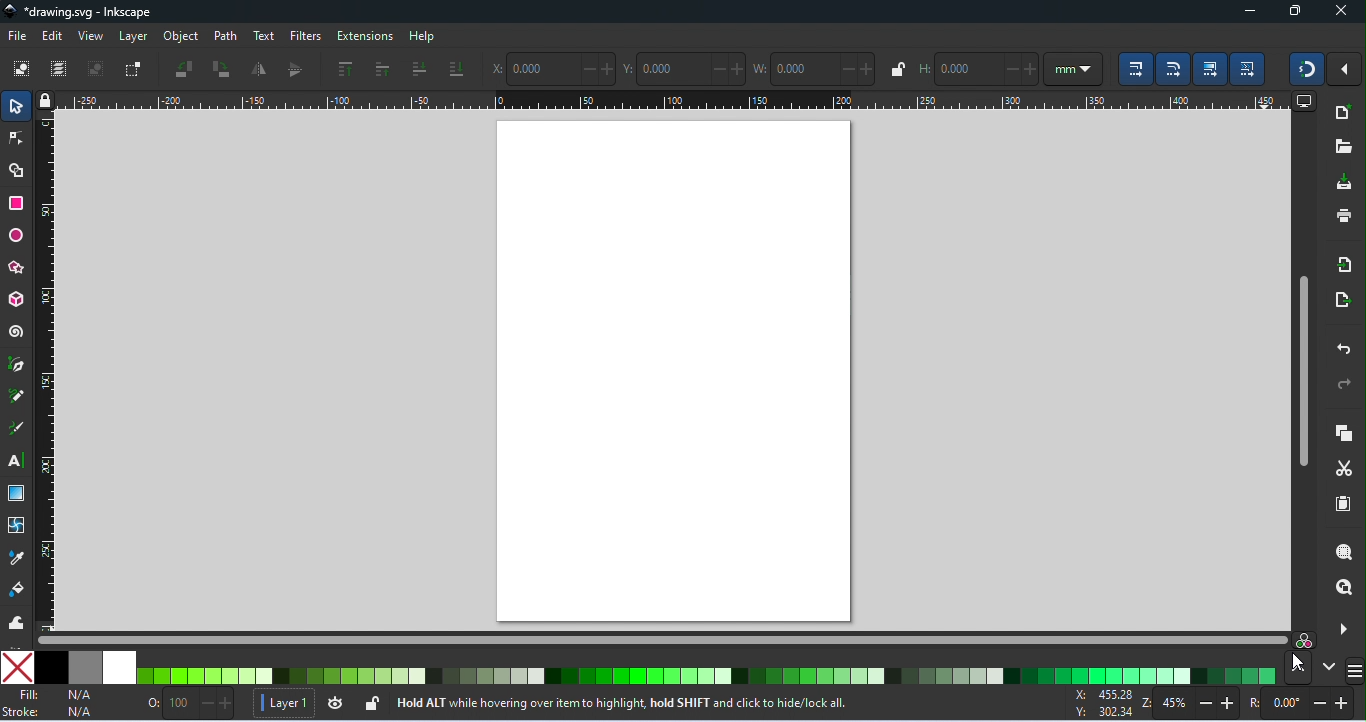 Image resolution: width=1366 pixels, height=722 pixels. Describe the element at coordinates (1340, 347) in the screenshot. I see `undo` at that location.